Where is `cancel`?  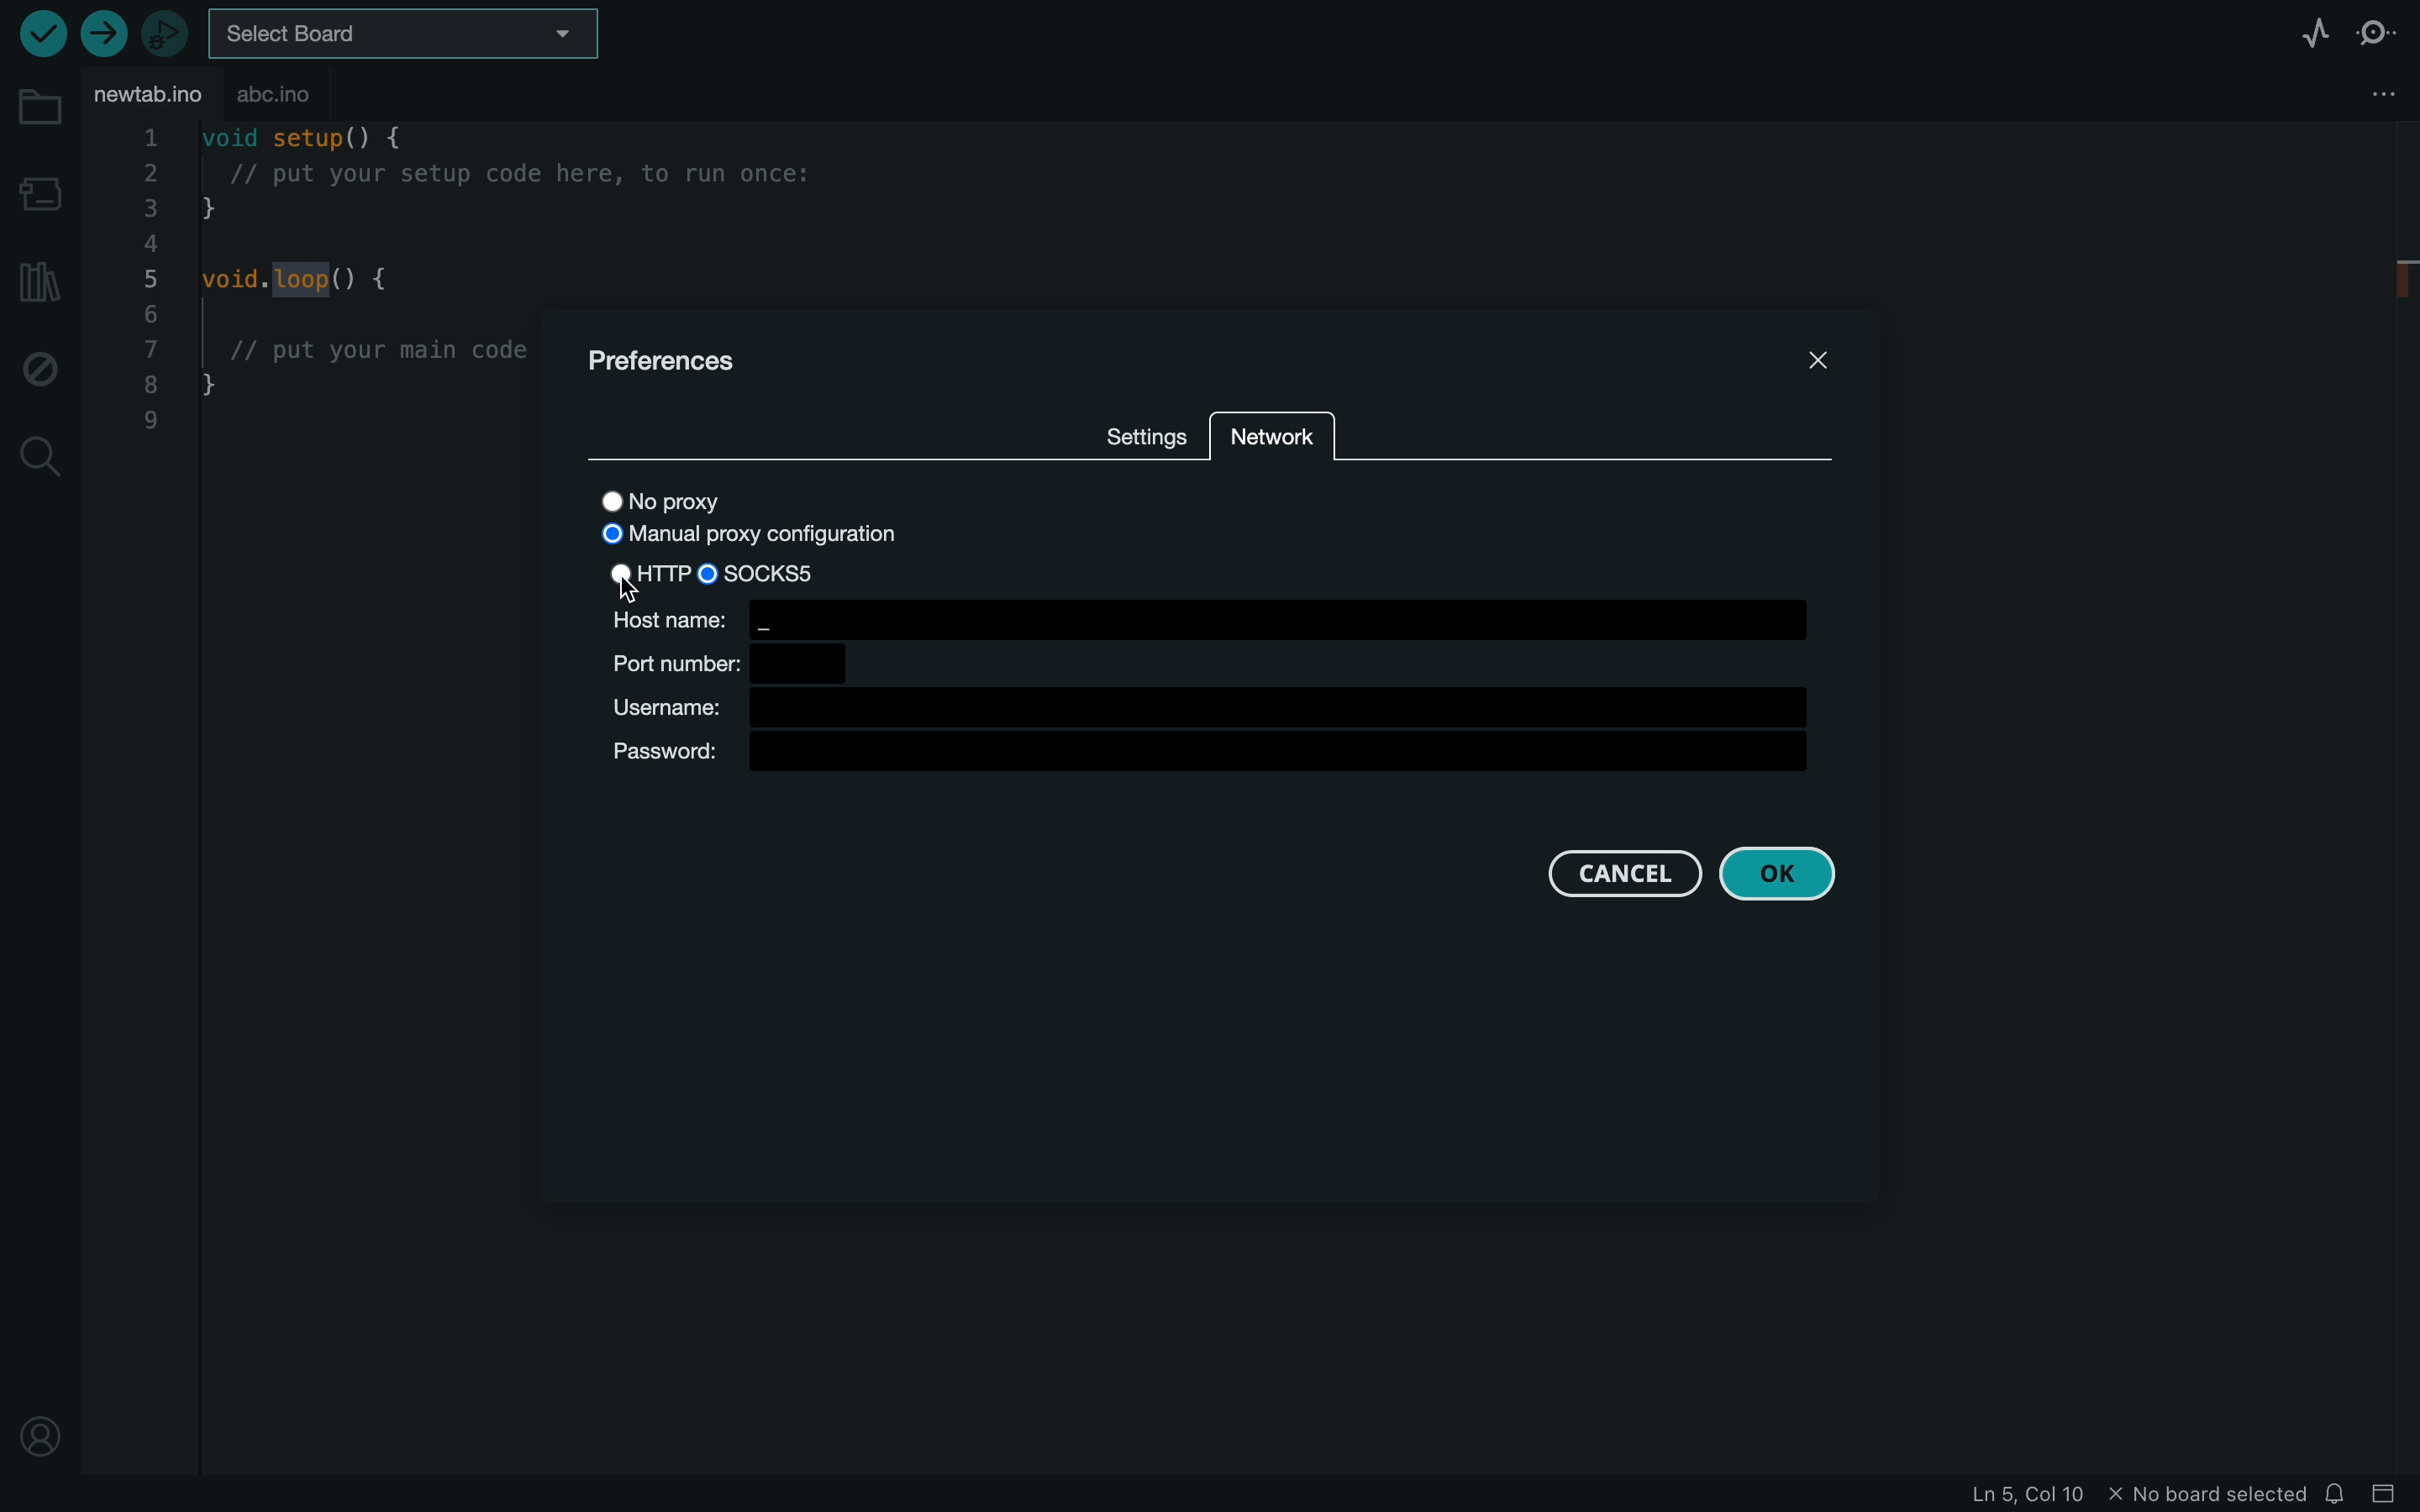
cancel is located at coordinates (1620, 873).